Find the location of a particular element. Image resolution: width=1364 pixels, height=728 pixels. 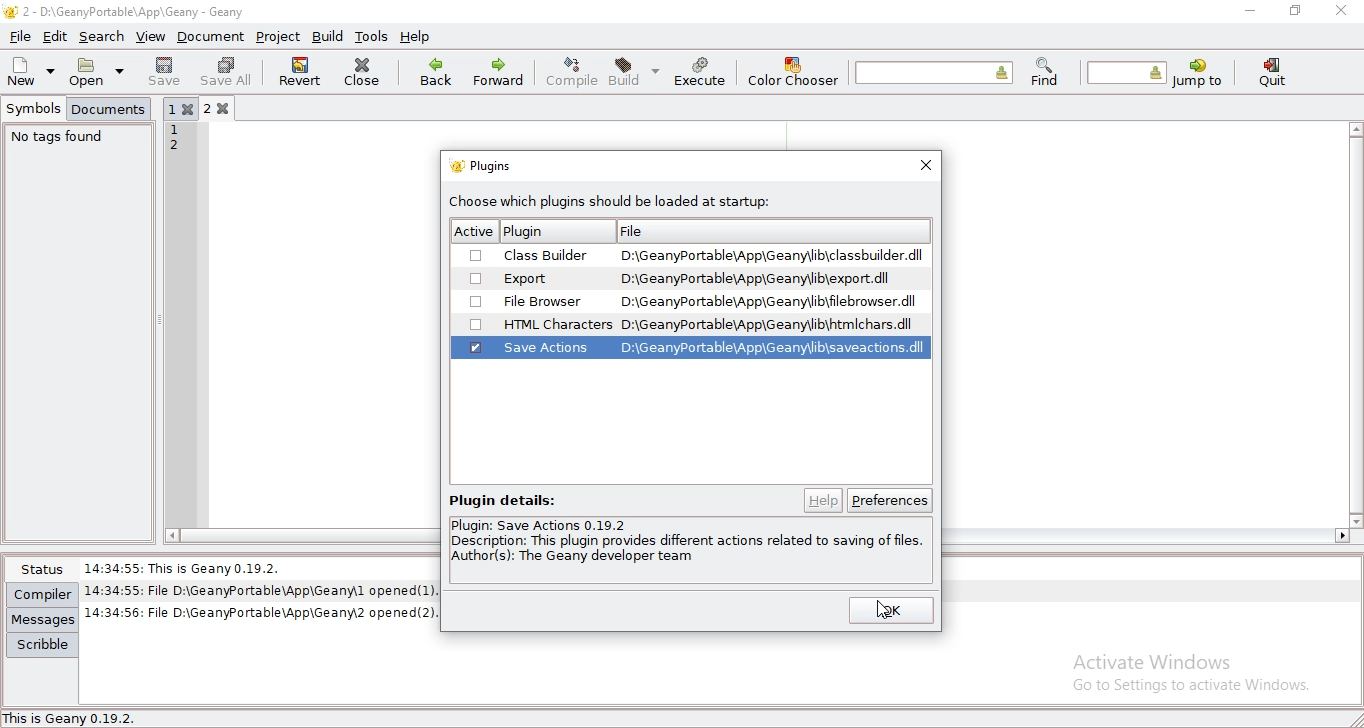

new is located at coordinates (24, 70).